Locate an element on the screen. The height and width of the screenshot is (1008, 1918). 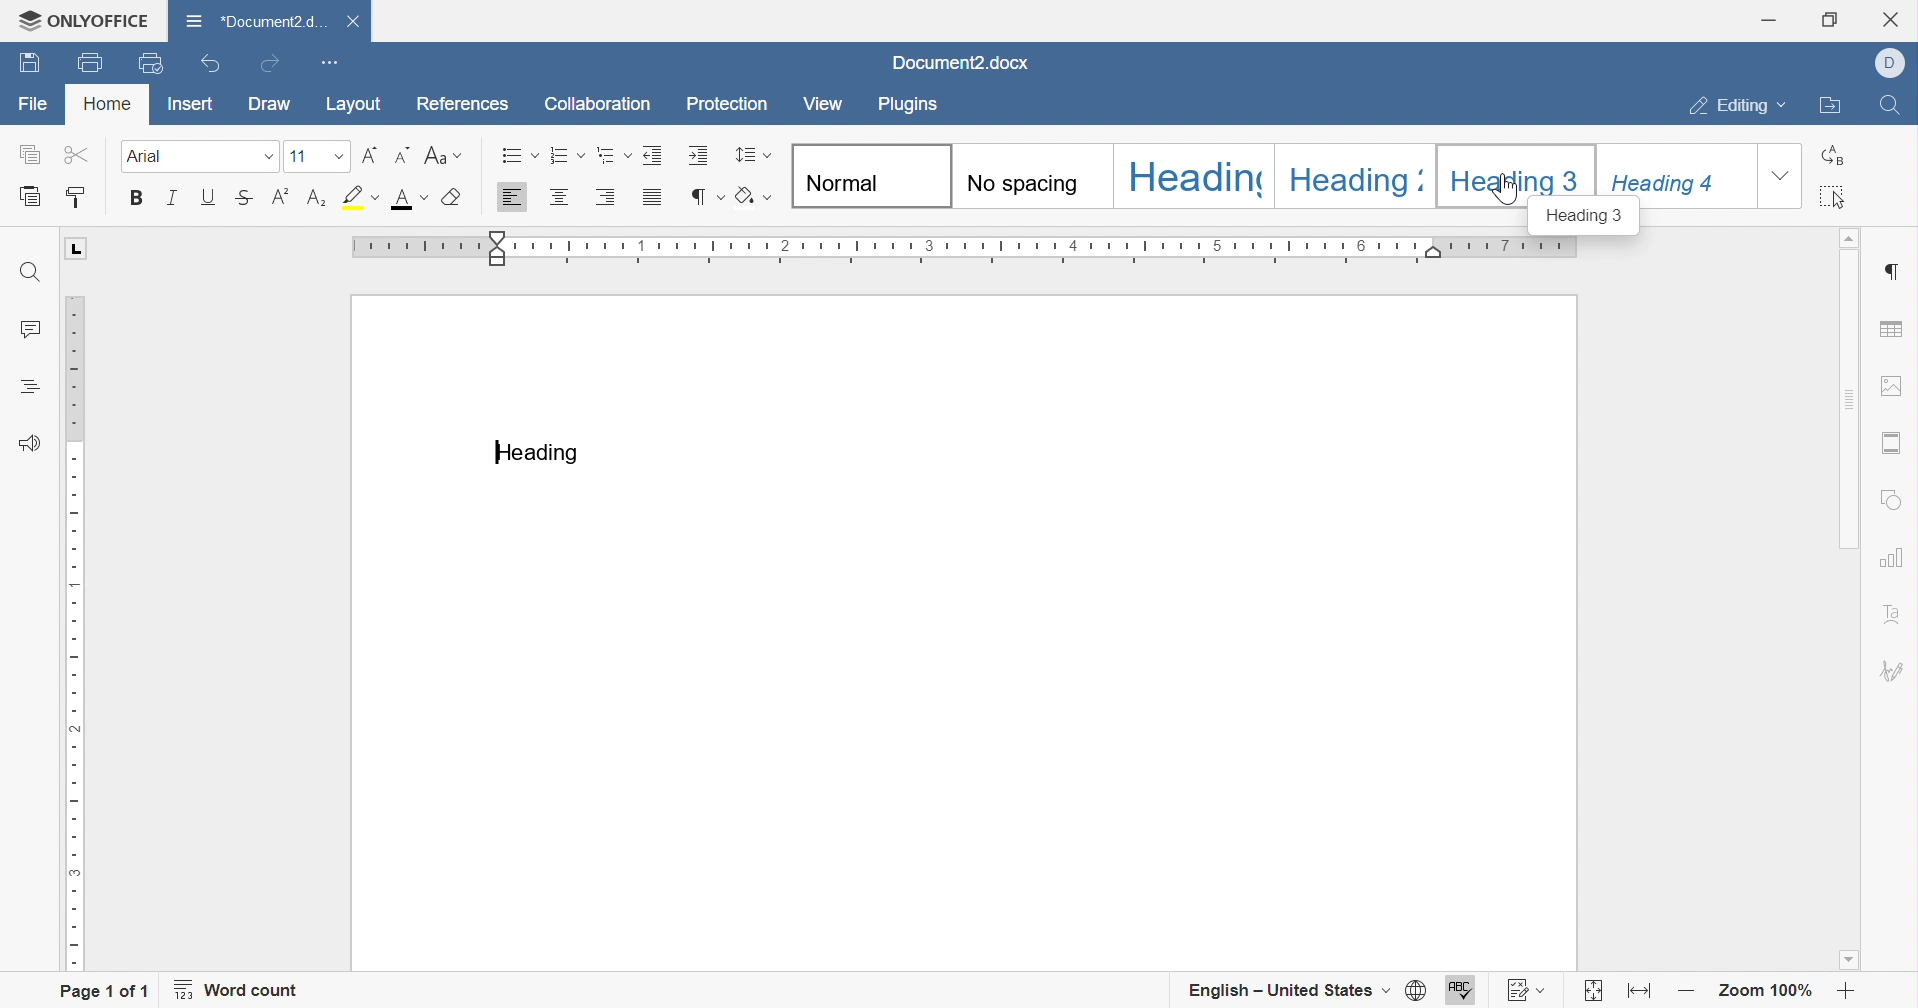
Comments is located at coordinates (34, 330).